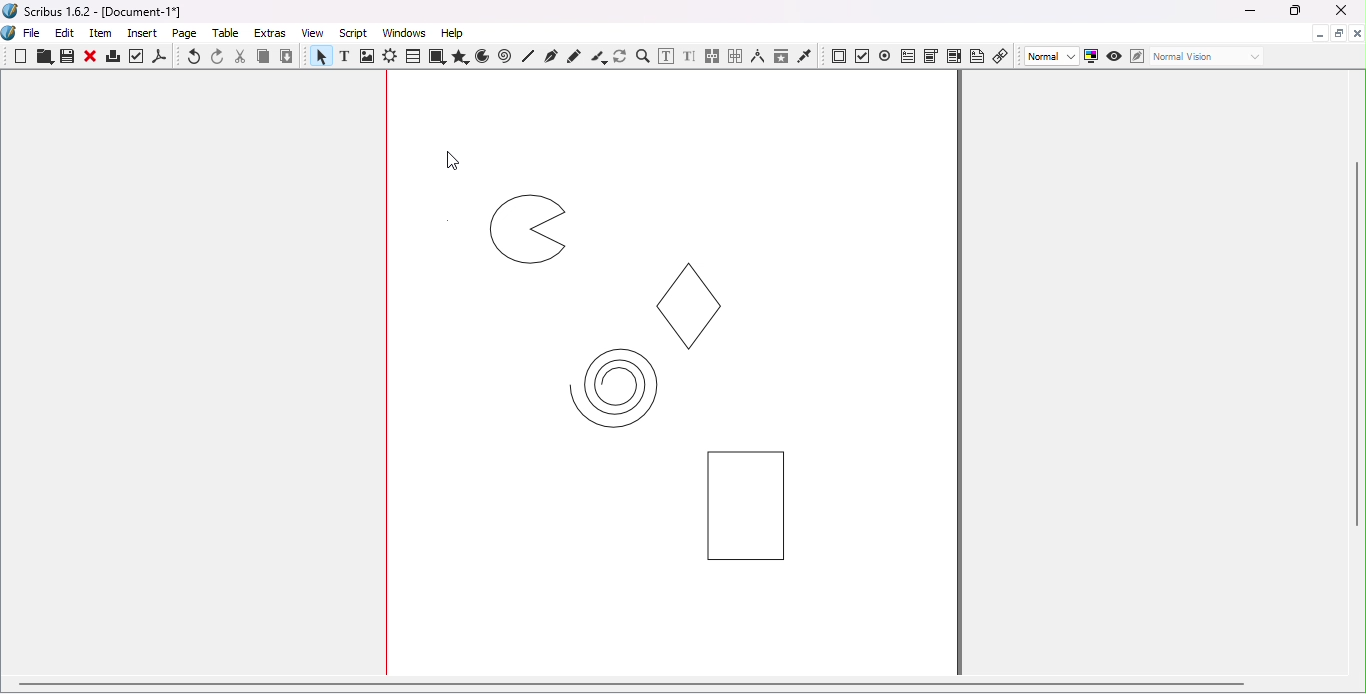 This screenshot has width=1366, height=694. What do you see at coordinates (440, 160) in the screenshot?
I see `Cursor` at bounding box center [440, 160].